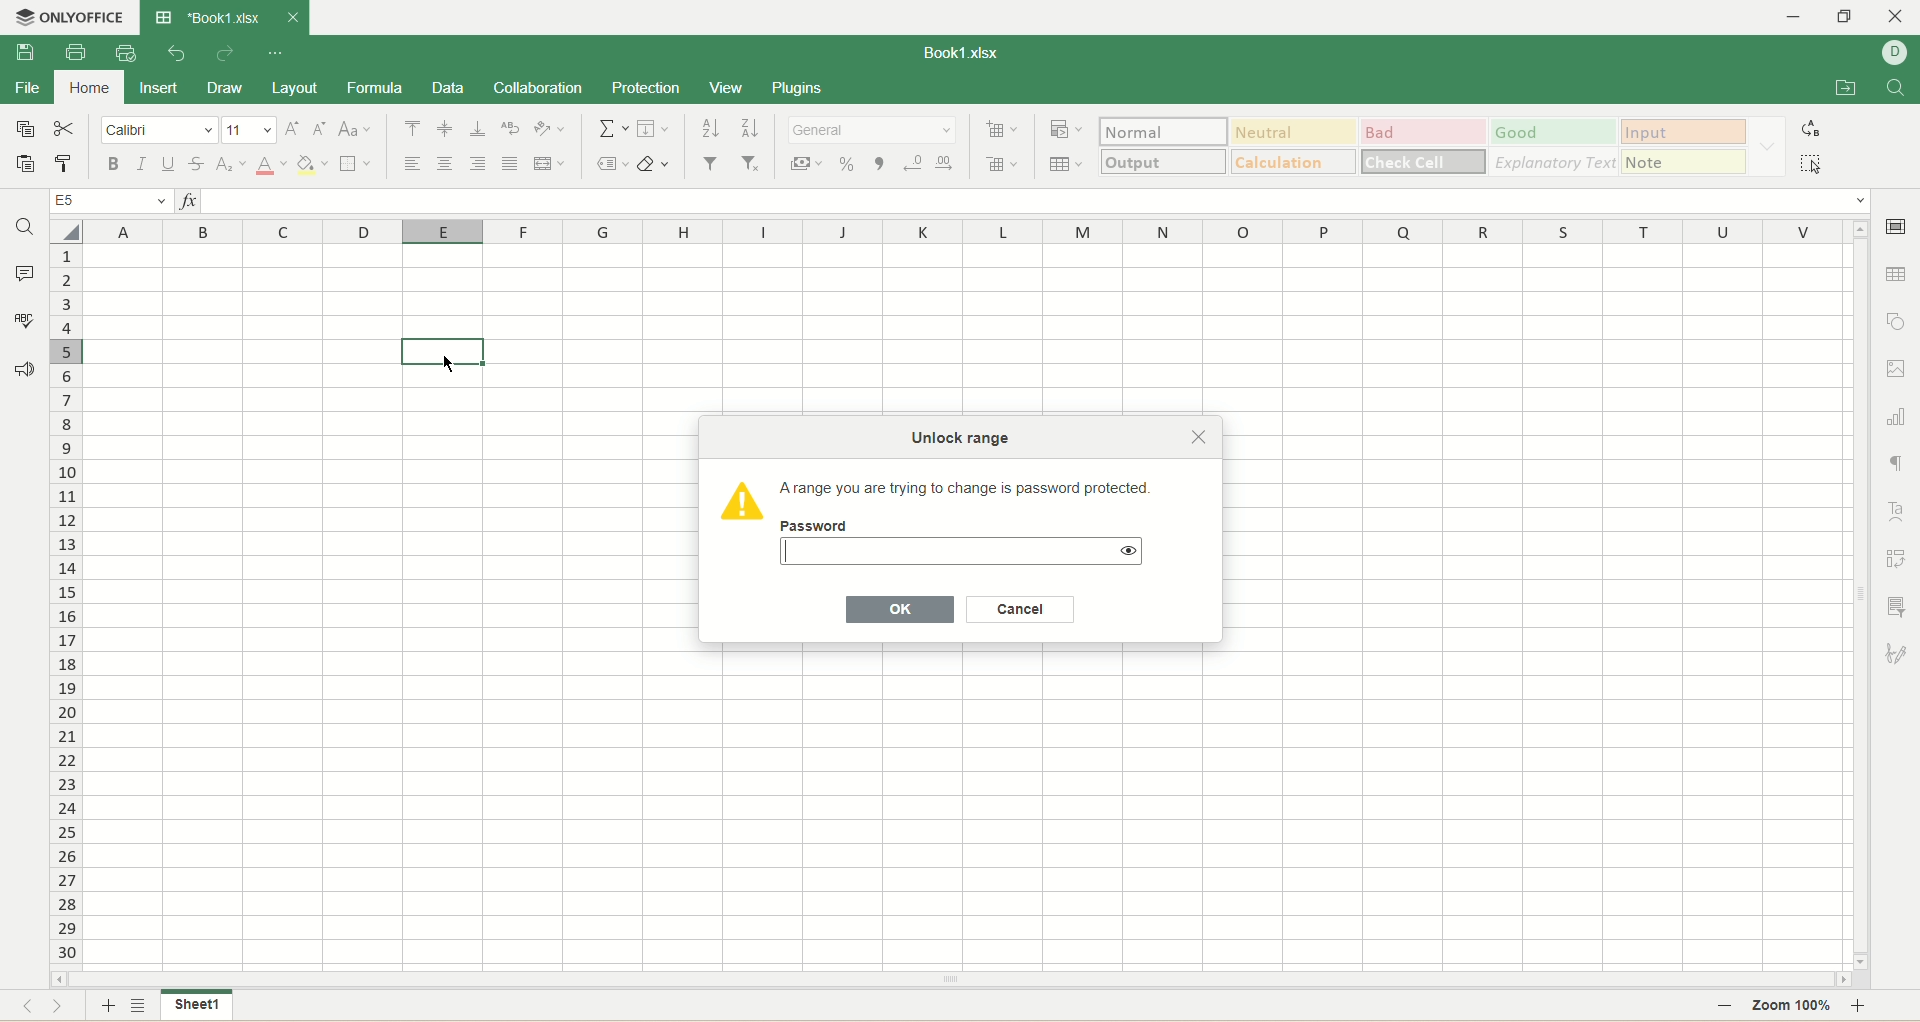 The width and height of the screenshot is (1920, 1022). I want to click on percent style, so click(848, 164).